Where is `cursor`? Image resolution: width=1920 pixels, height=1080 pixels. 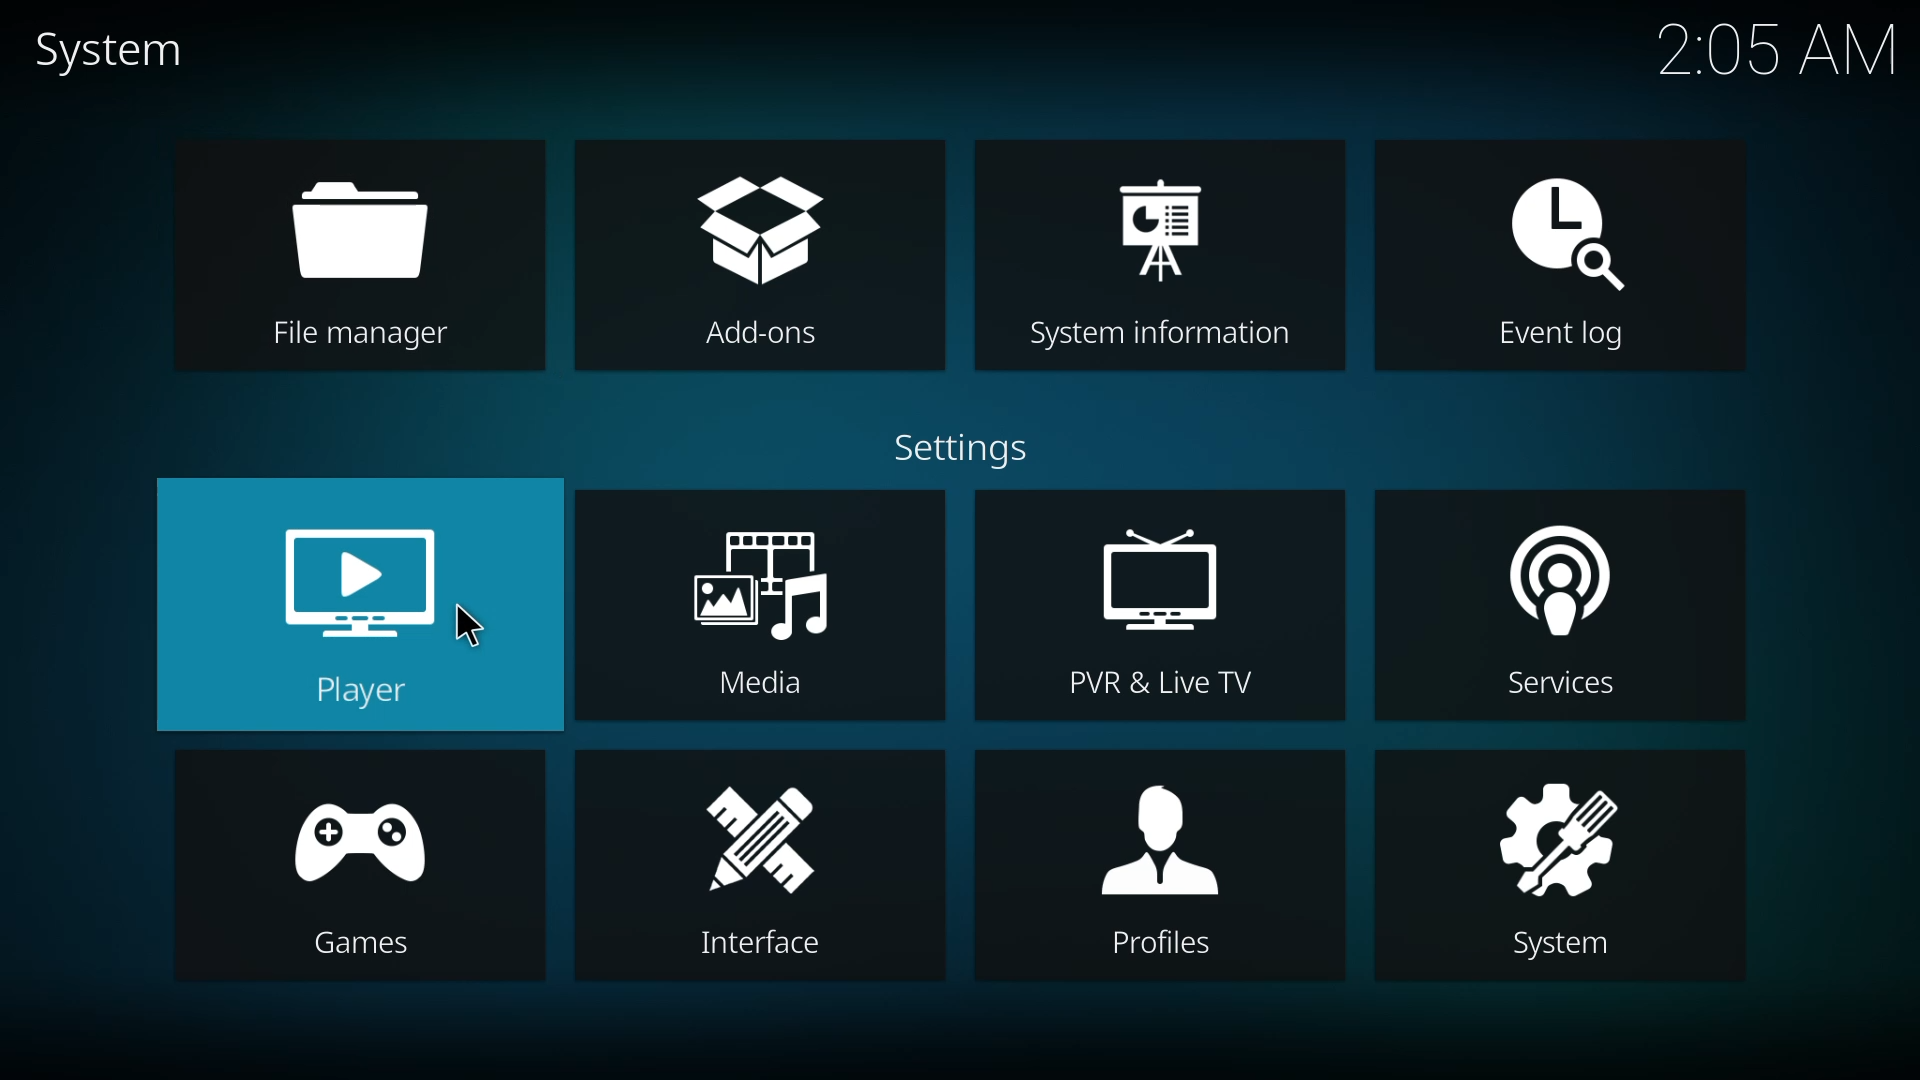 cursor is located at coordinates (465, 629).